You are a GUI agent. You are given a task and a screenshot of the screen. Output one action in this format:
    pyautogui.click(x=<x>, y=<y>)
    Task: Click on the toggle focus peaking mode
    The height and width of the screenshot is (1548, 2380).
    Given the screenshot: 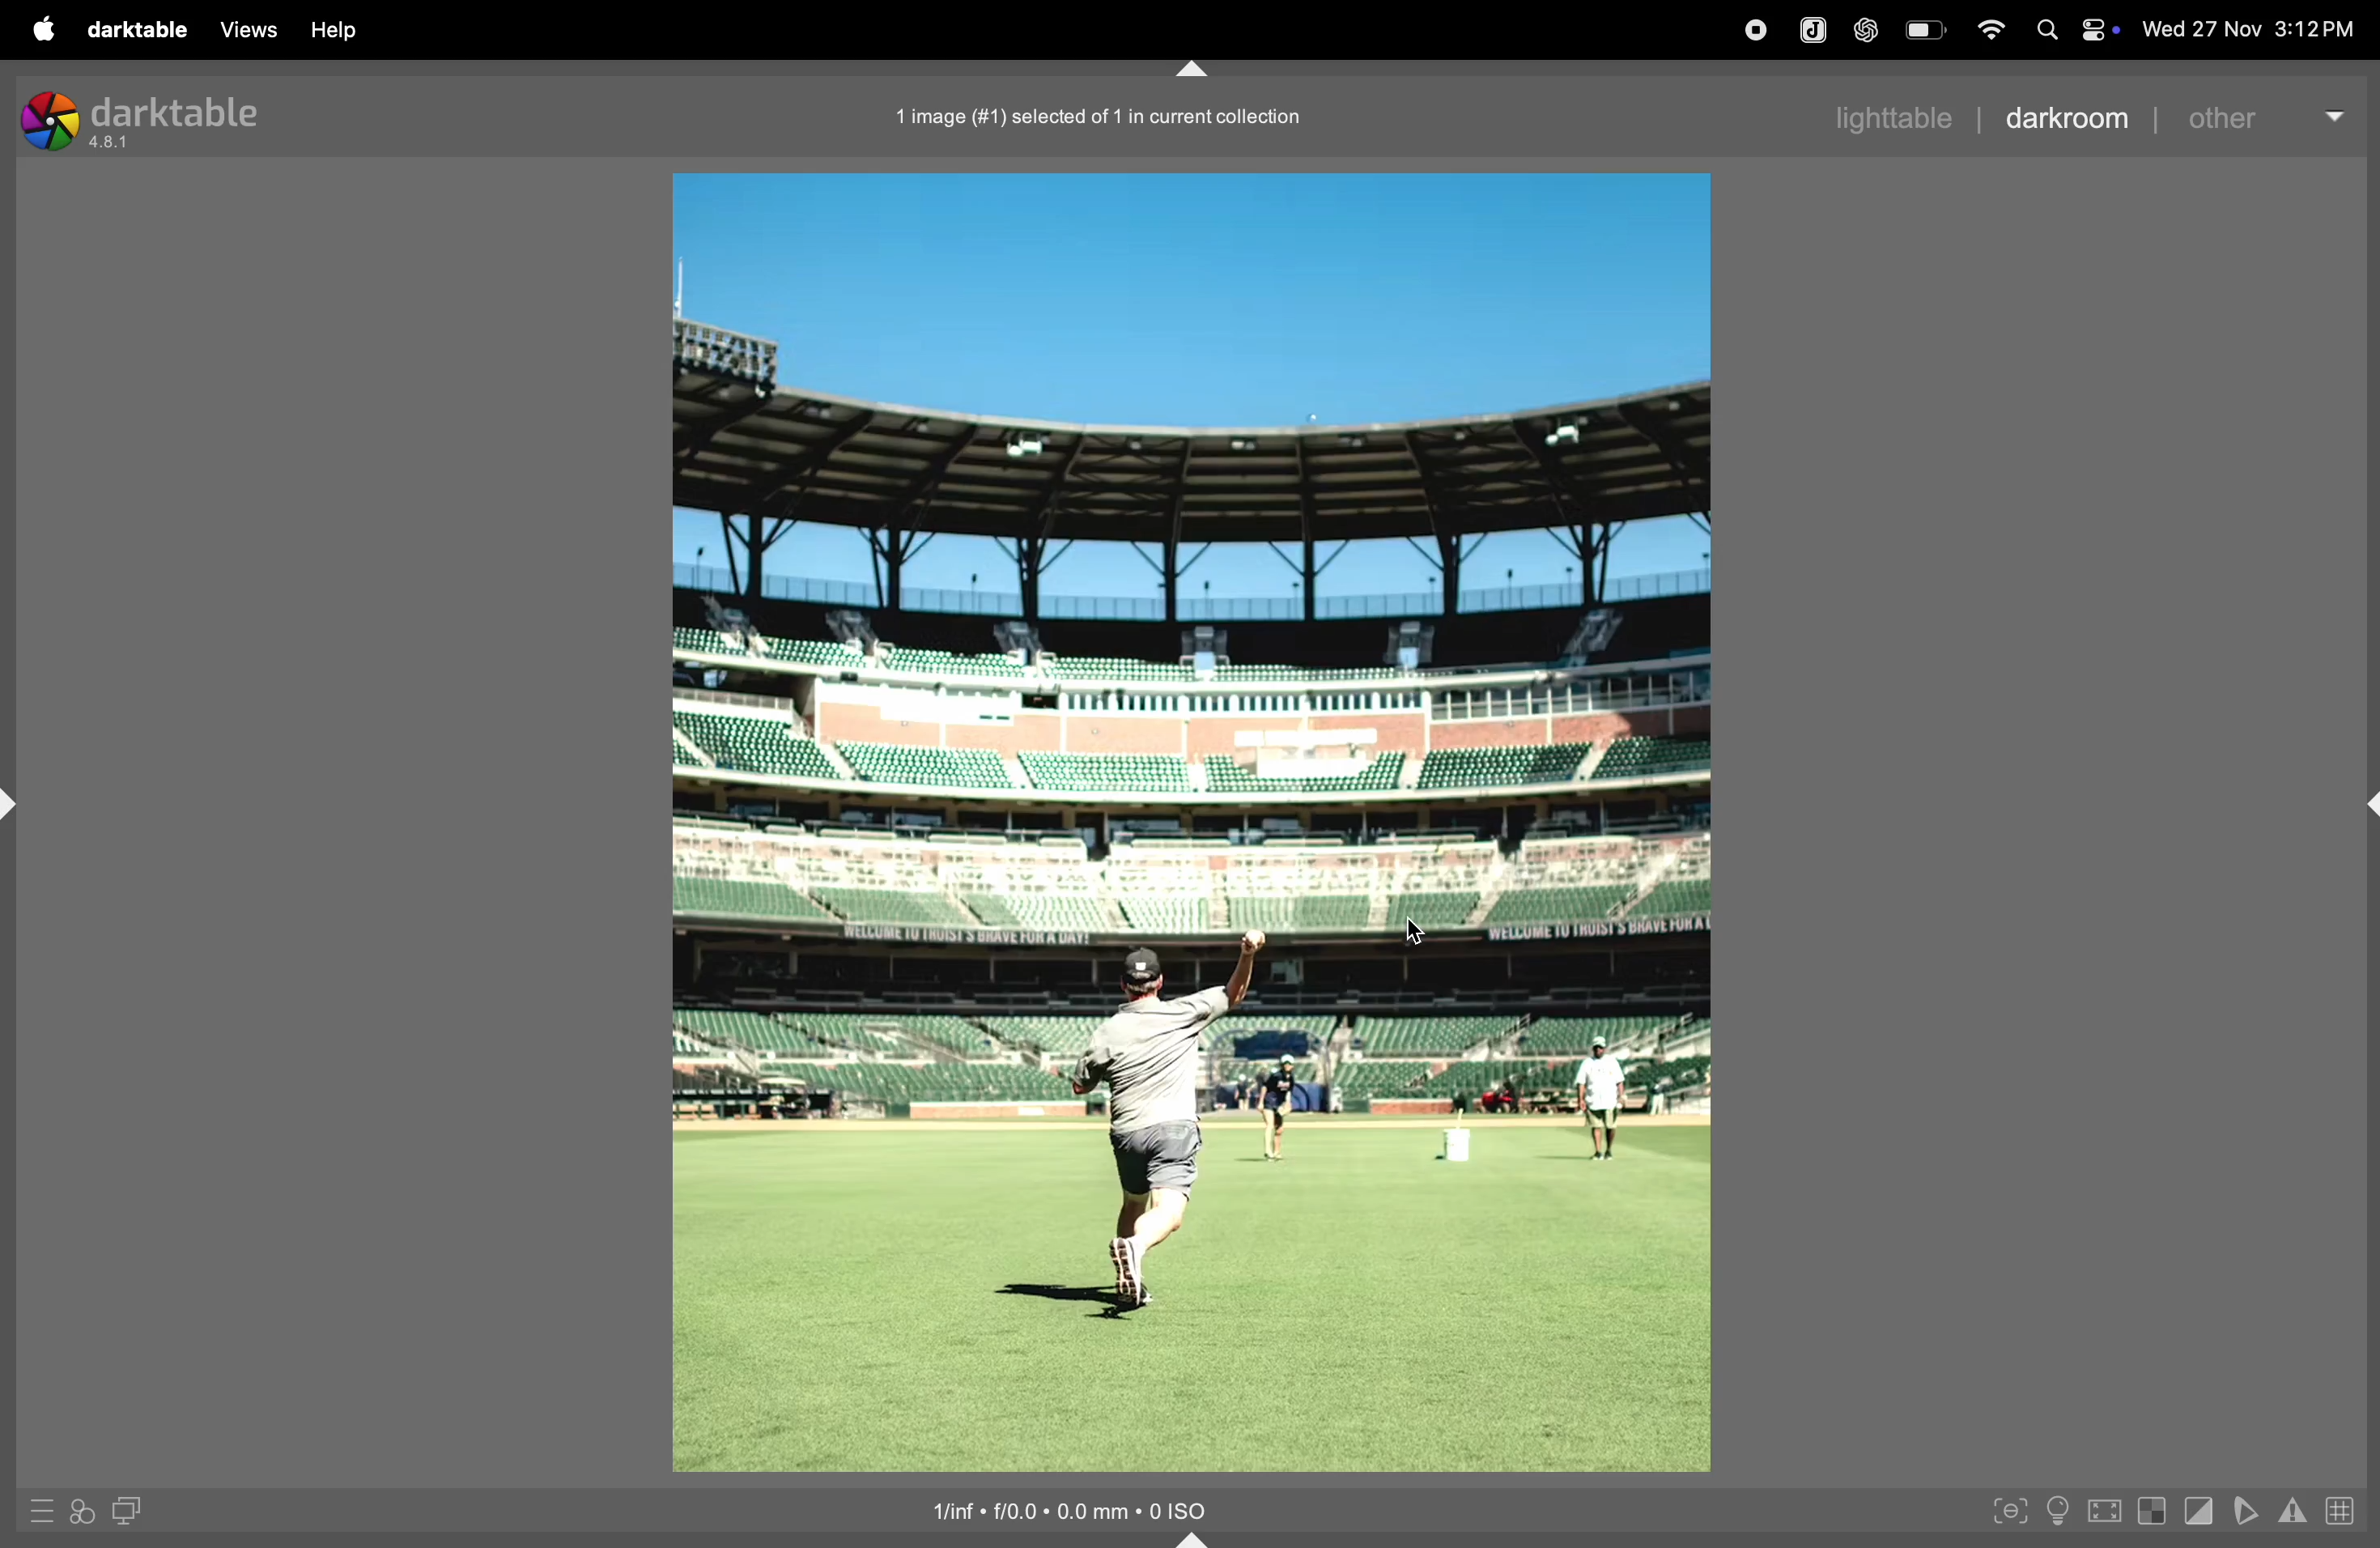 What is the action you would take?
    pyautogui.click(x=2010, y=1508)
    